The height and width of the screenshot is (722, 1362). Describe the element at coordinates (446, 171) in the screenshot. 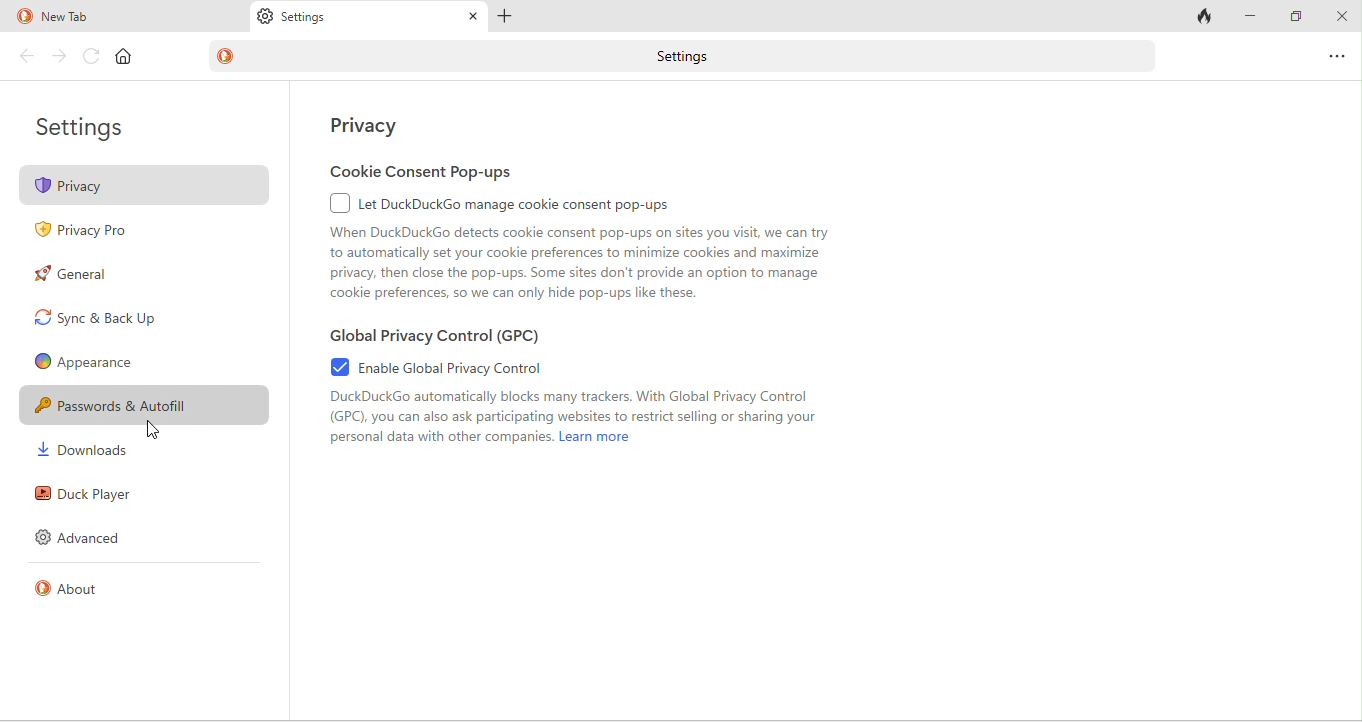

I see `cookie consent pop ups` at that location.